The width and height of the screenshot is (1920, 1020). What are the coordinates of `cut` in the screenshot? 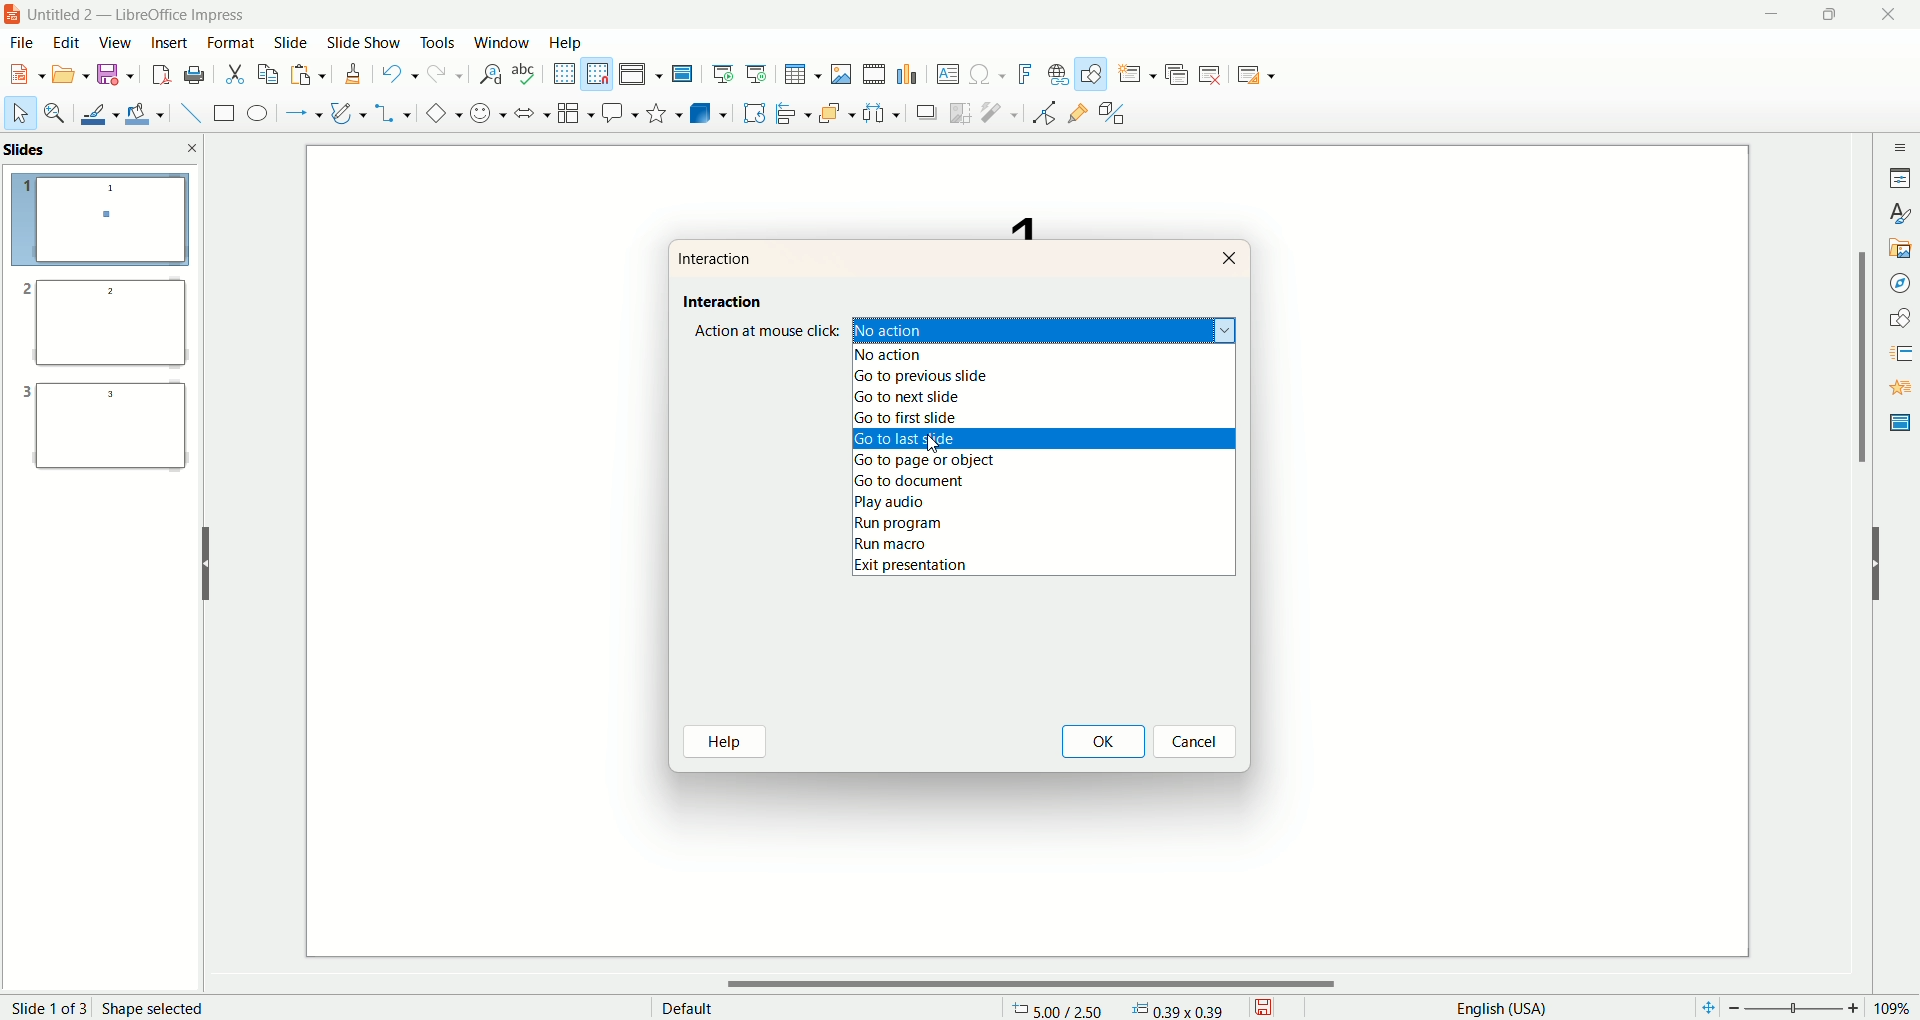 It's located at (236, 73).